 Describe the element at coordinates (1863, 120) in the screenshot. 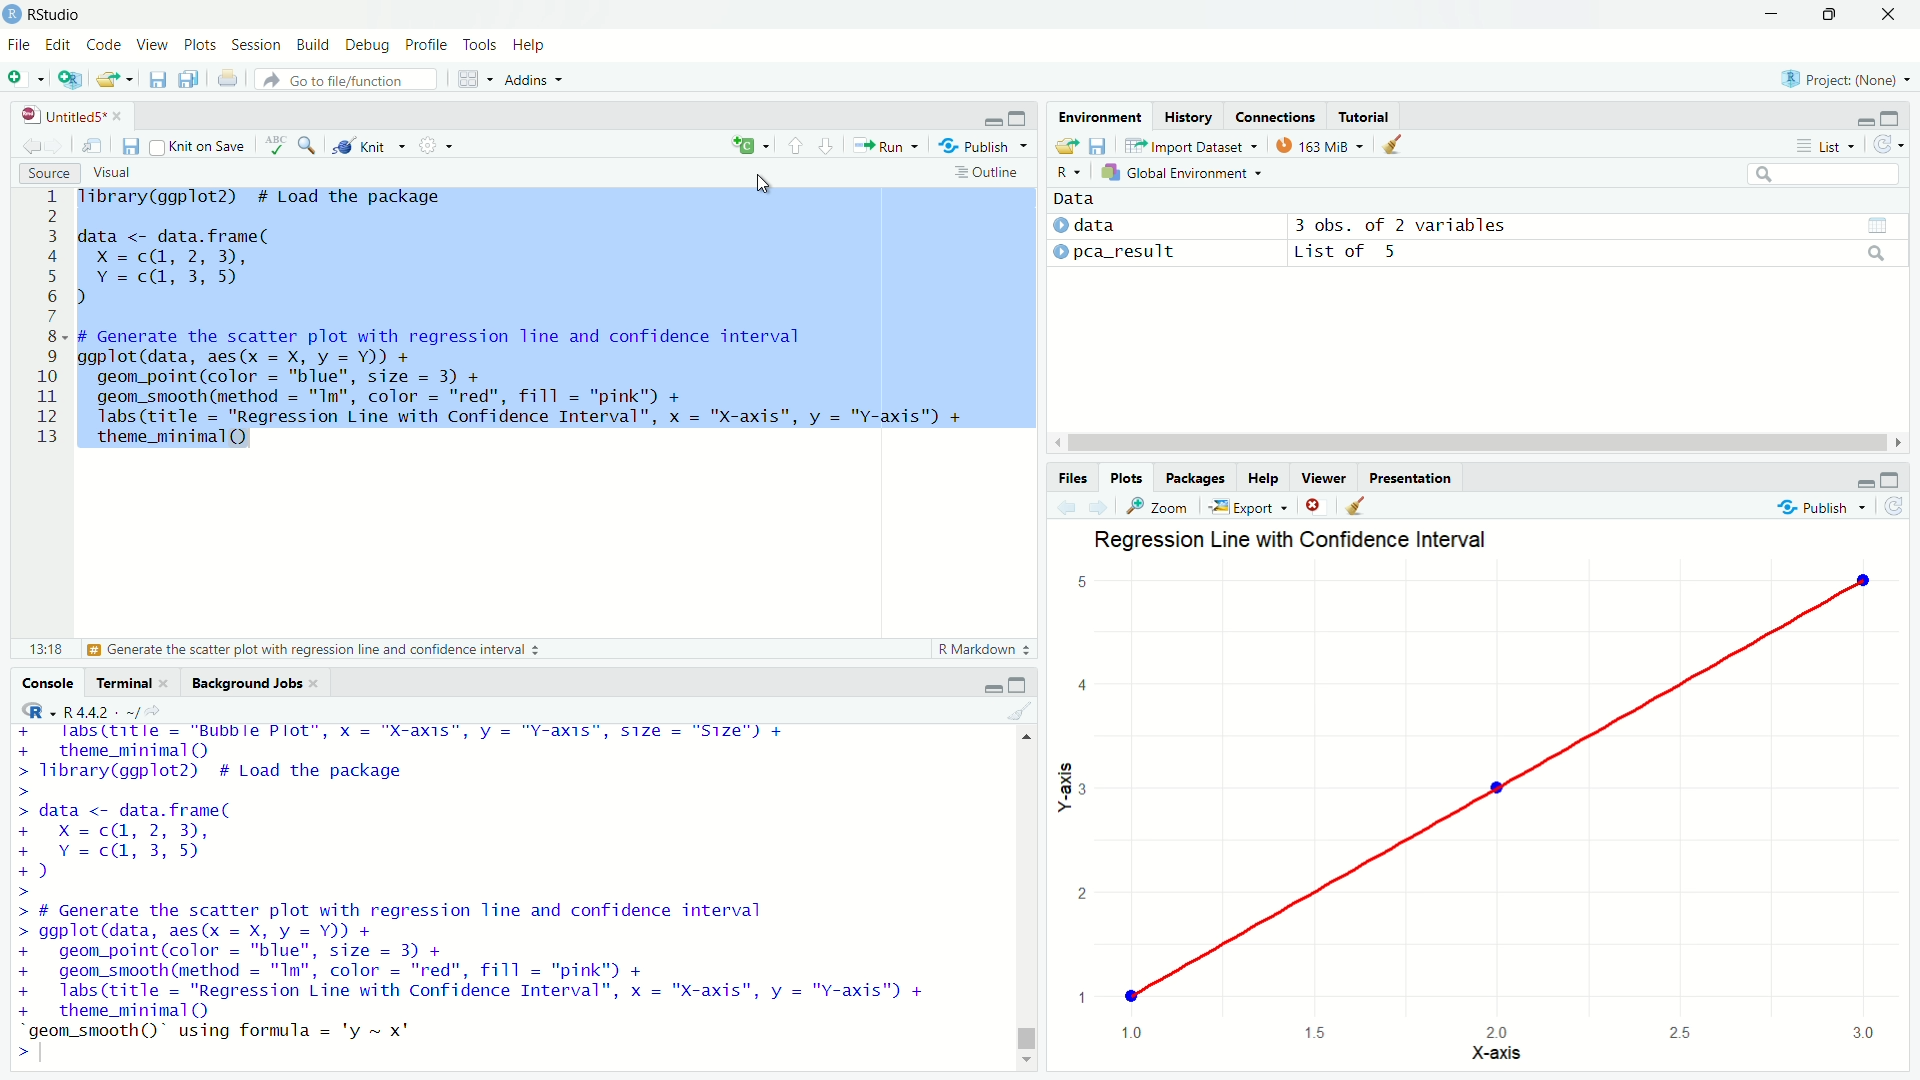

I see `minimize` at that location.